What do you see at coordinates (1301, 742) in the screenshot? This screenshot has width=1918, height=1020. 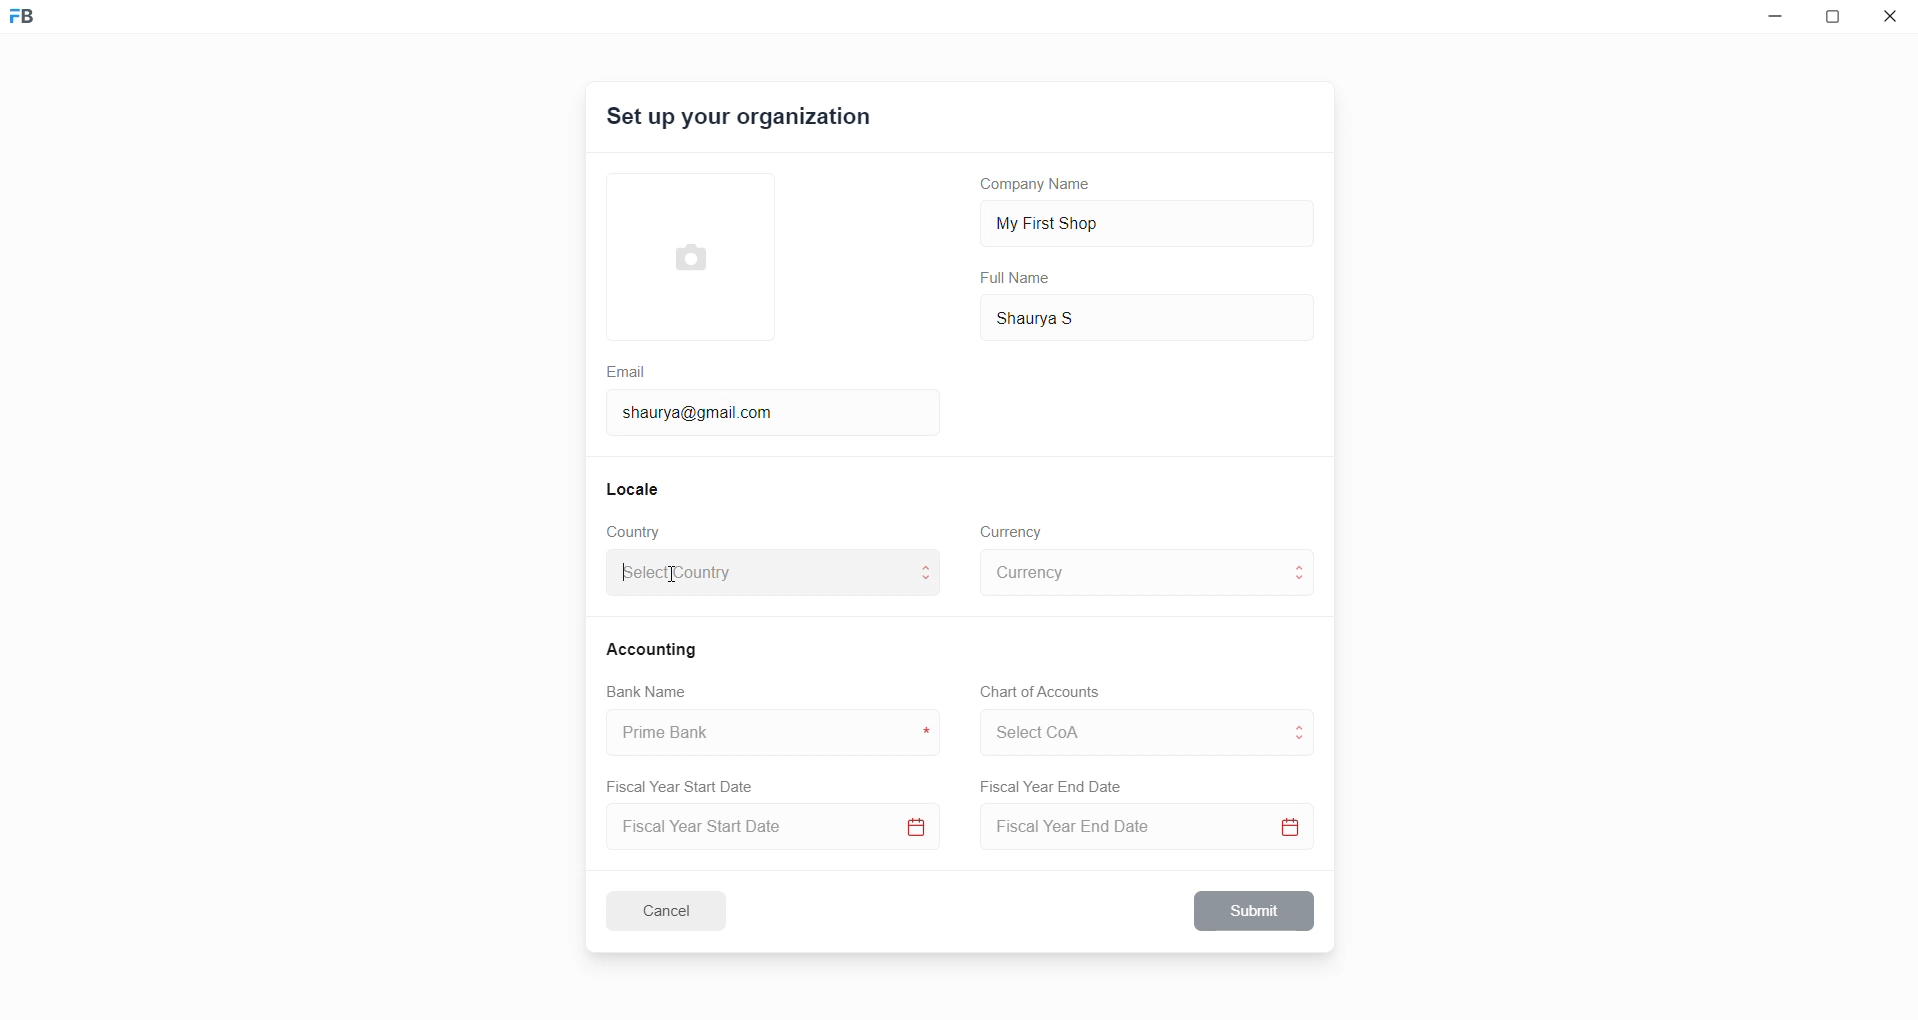 I see `move to below CoA` at bounding box center [1301, 742].